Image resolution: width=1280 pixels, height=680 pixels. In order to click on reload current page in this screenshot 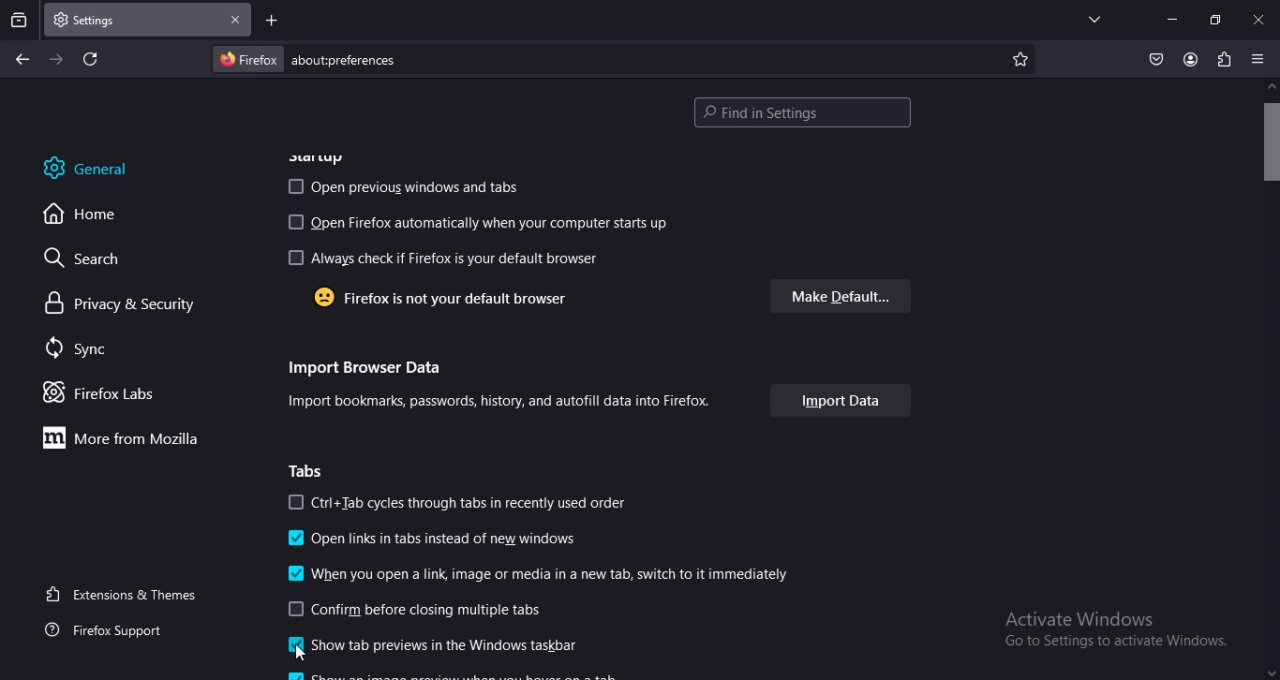, I will do `click(88, 61)`.